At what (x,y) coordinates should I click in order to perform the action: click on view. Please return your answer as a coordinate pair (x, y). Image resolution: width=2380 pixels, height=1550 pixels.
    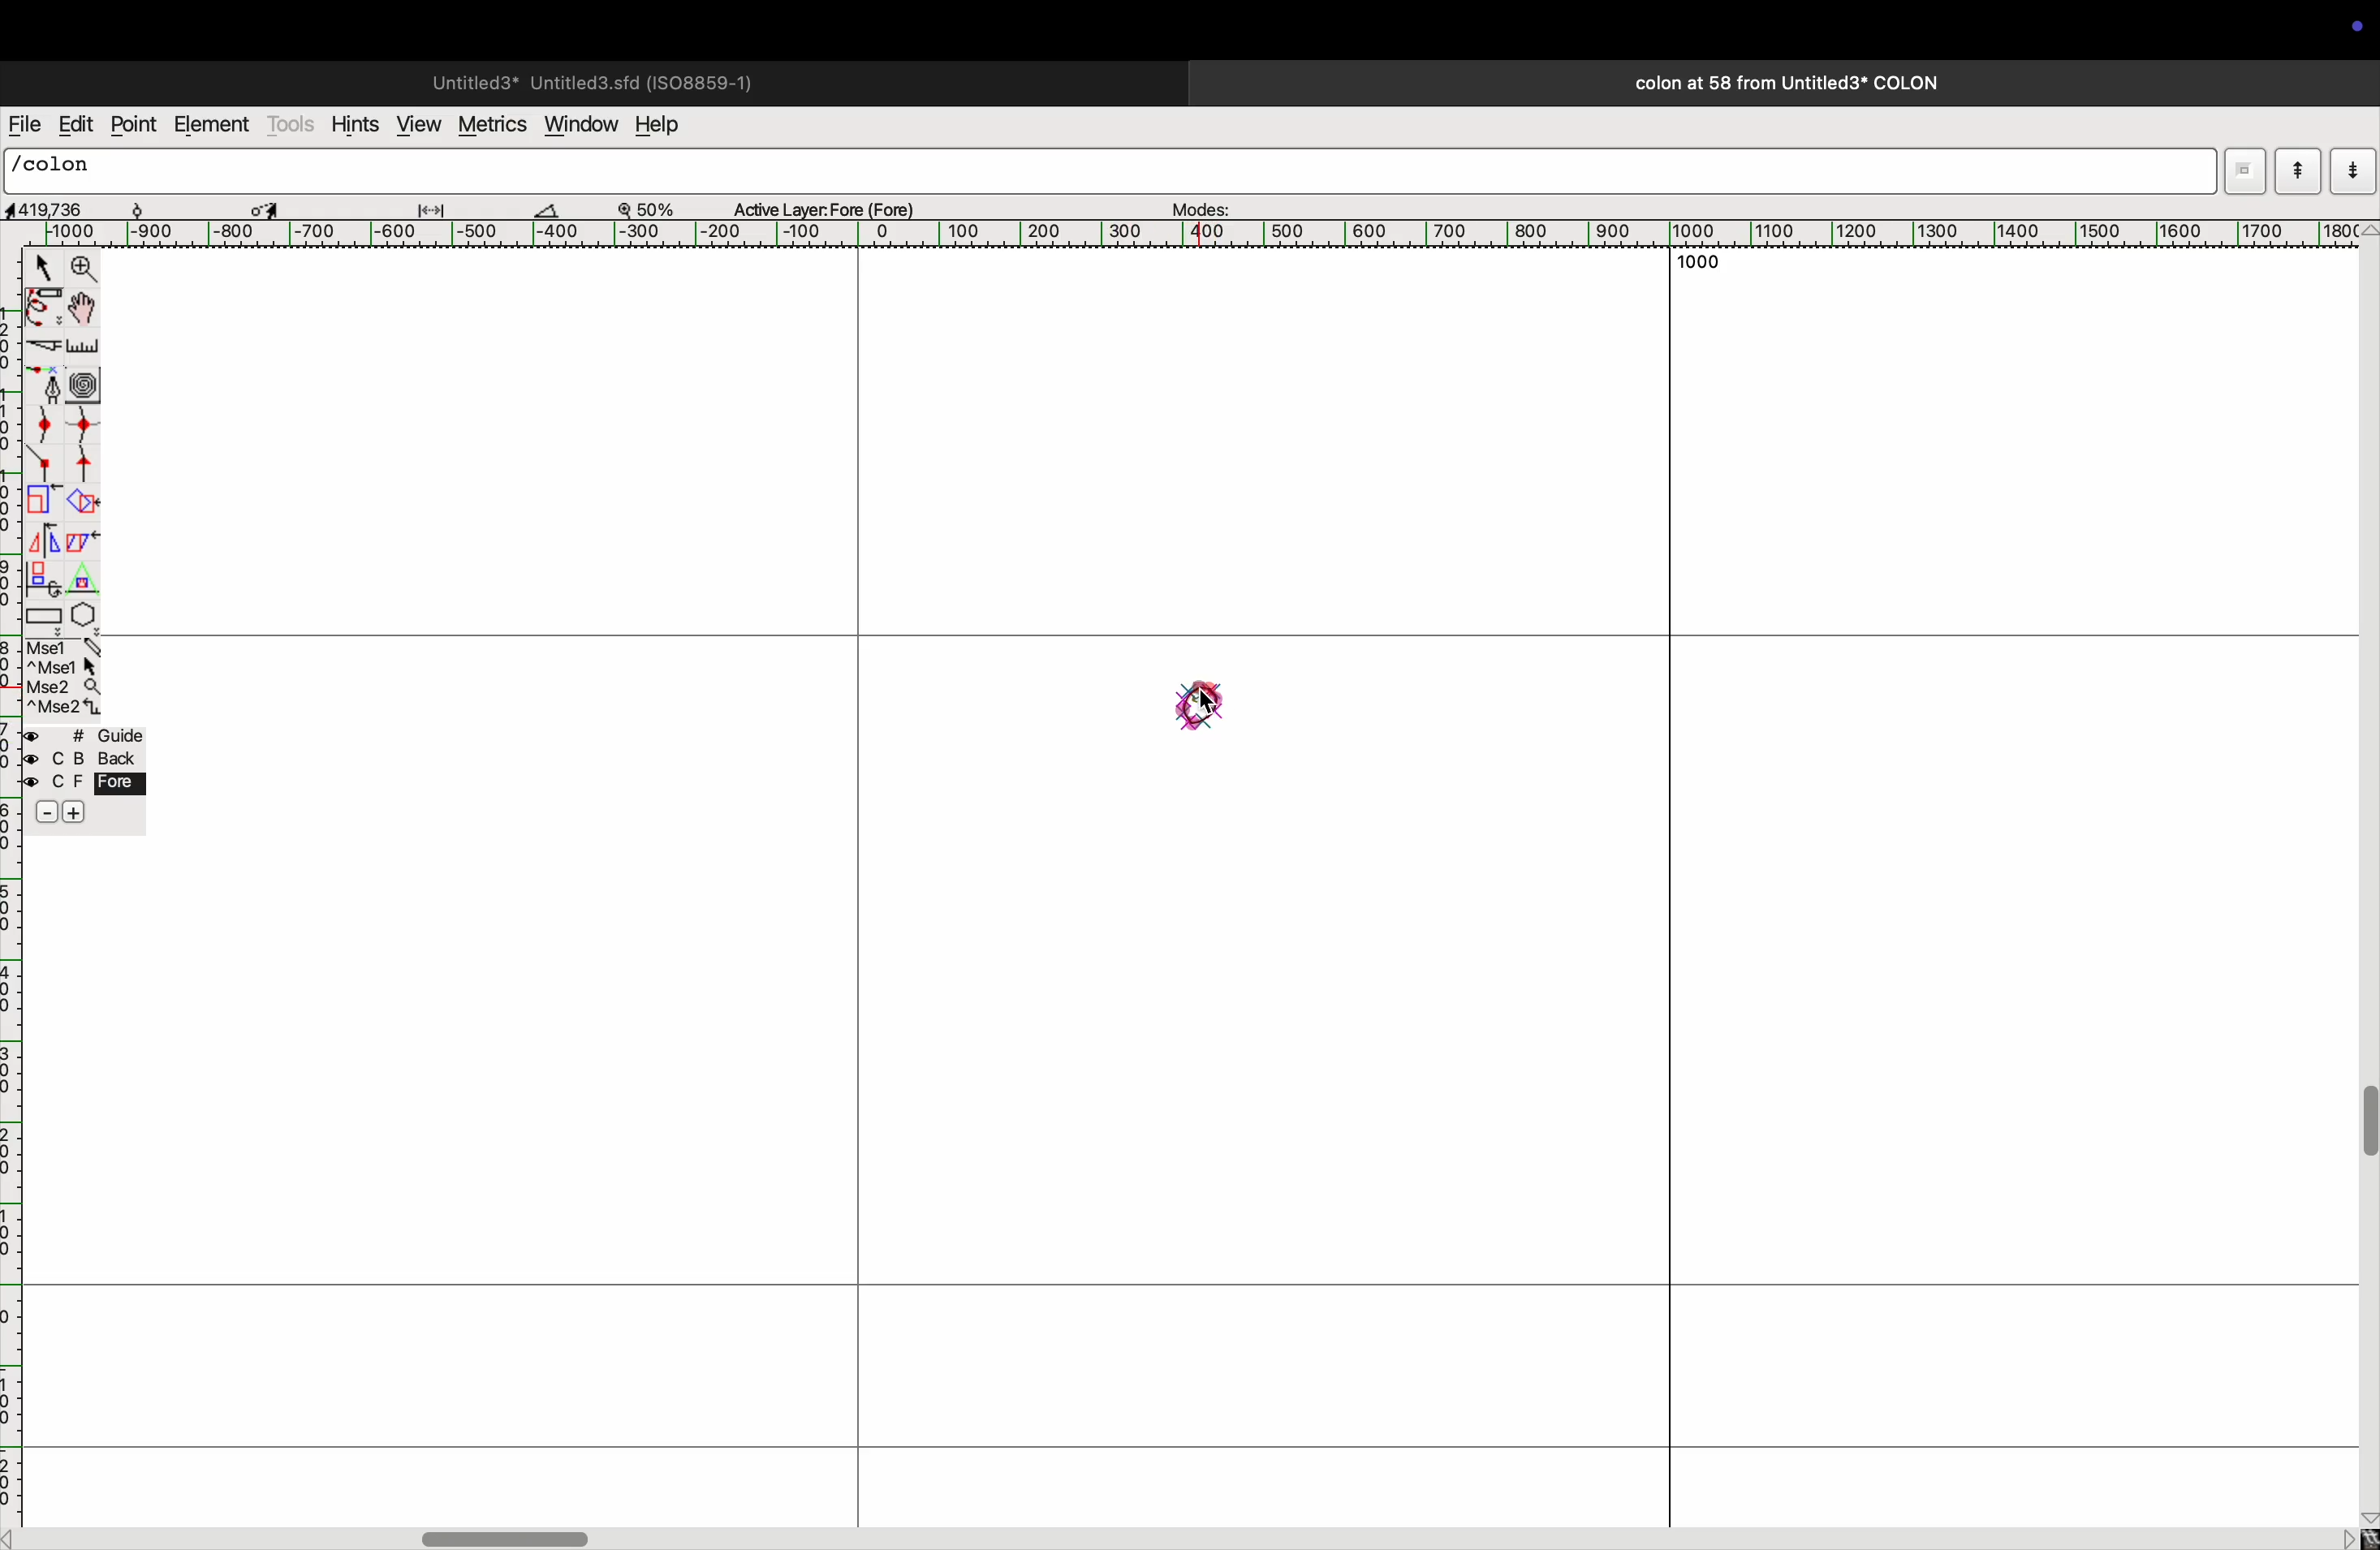
    Looking at the image, I should click on (416, 124).